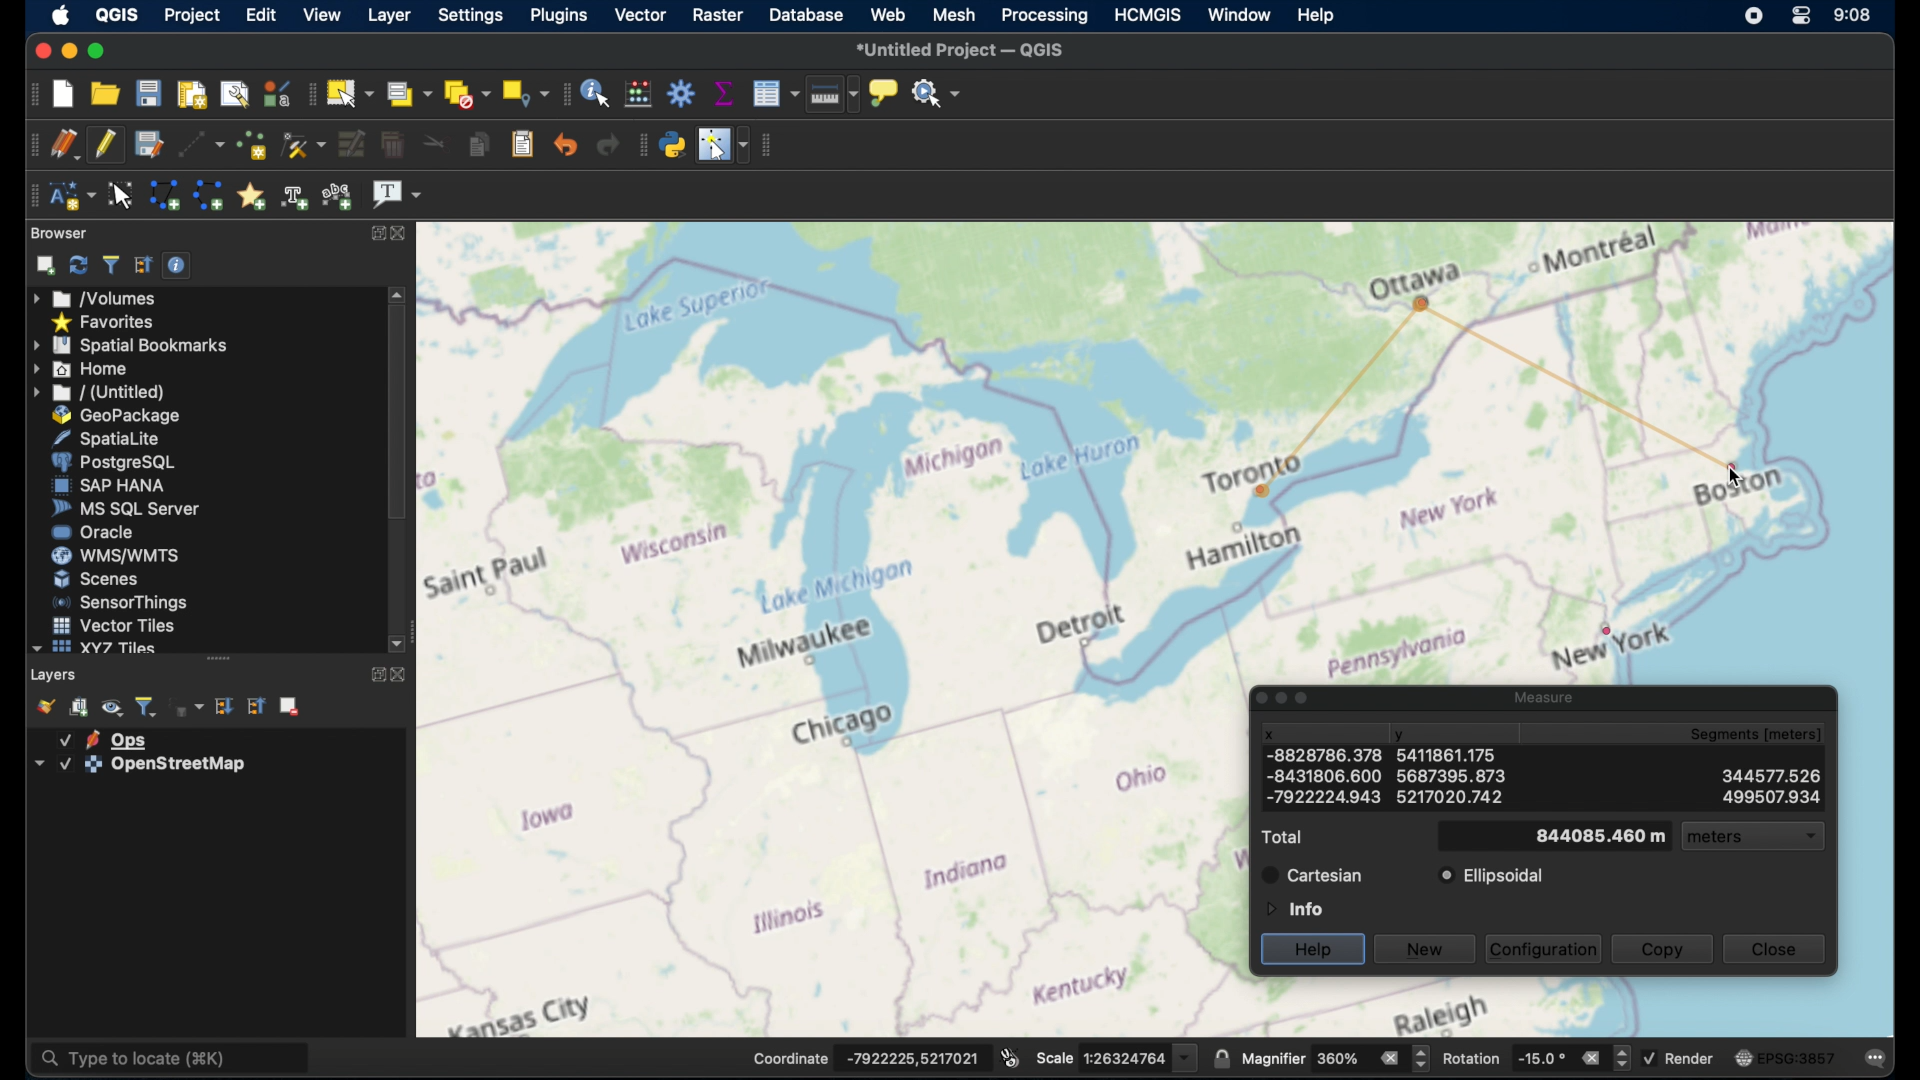 The height and width of the screenshot is (1080, 1920). Describe the element at coordinates (1312, 874) in the screenshot. I see `cartesian` at that location.